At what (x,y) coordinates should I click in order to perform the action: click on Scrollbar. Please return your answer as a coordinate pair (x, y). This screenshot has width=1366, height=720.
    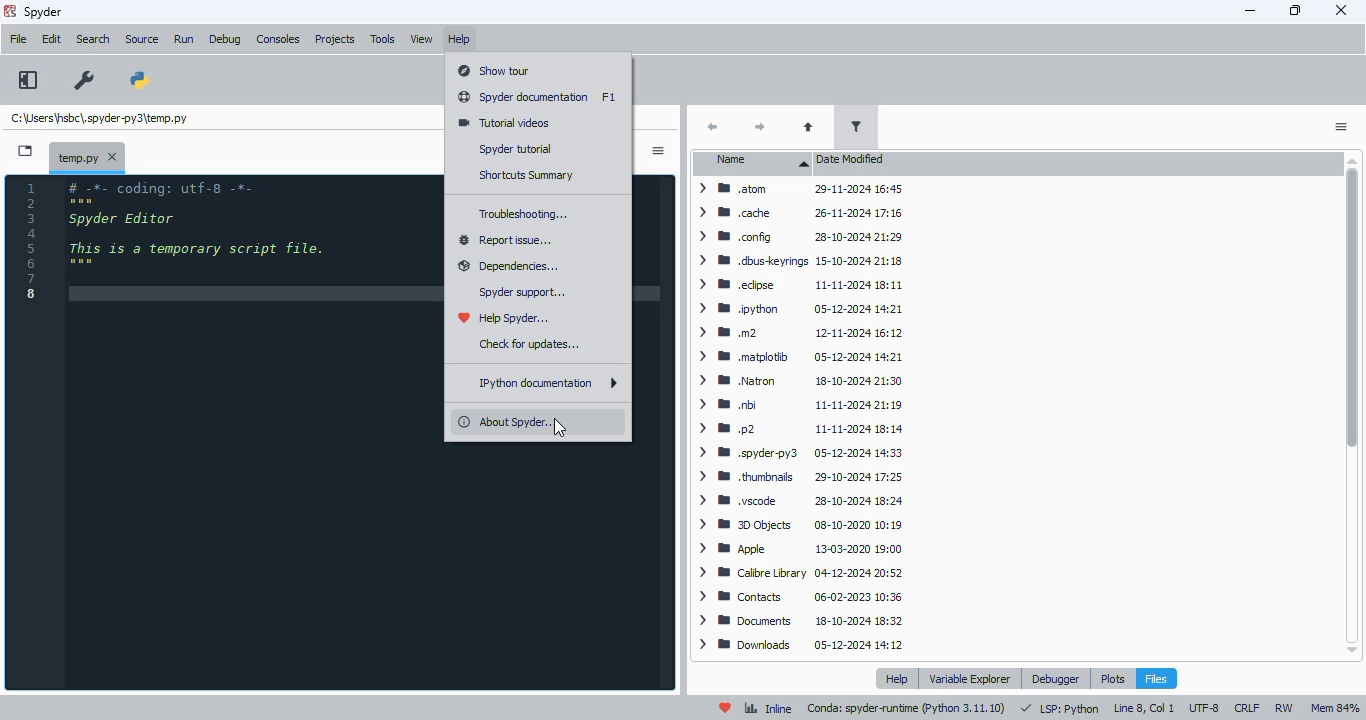
    Looking at the image, I should click on (1352, 402).